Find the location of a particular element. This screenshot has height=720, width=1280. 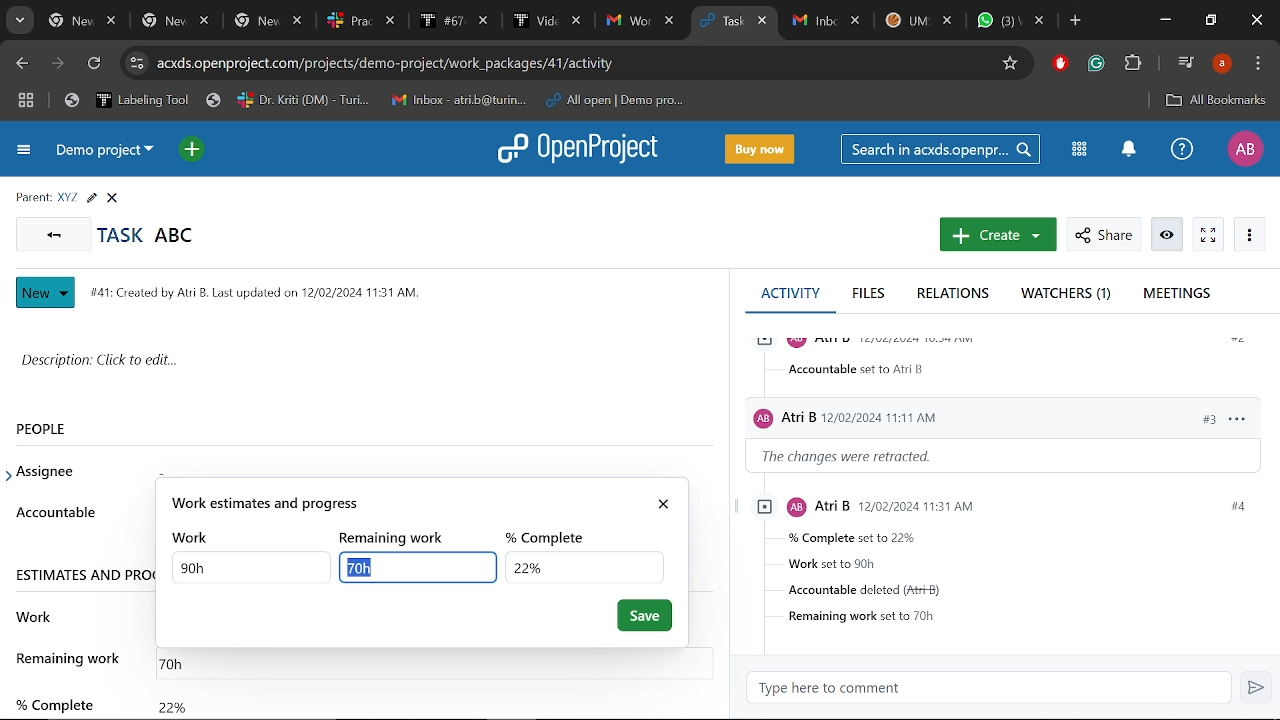

Activate zen mode is located at coordinates (1208, 235).